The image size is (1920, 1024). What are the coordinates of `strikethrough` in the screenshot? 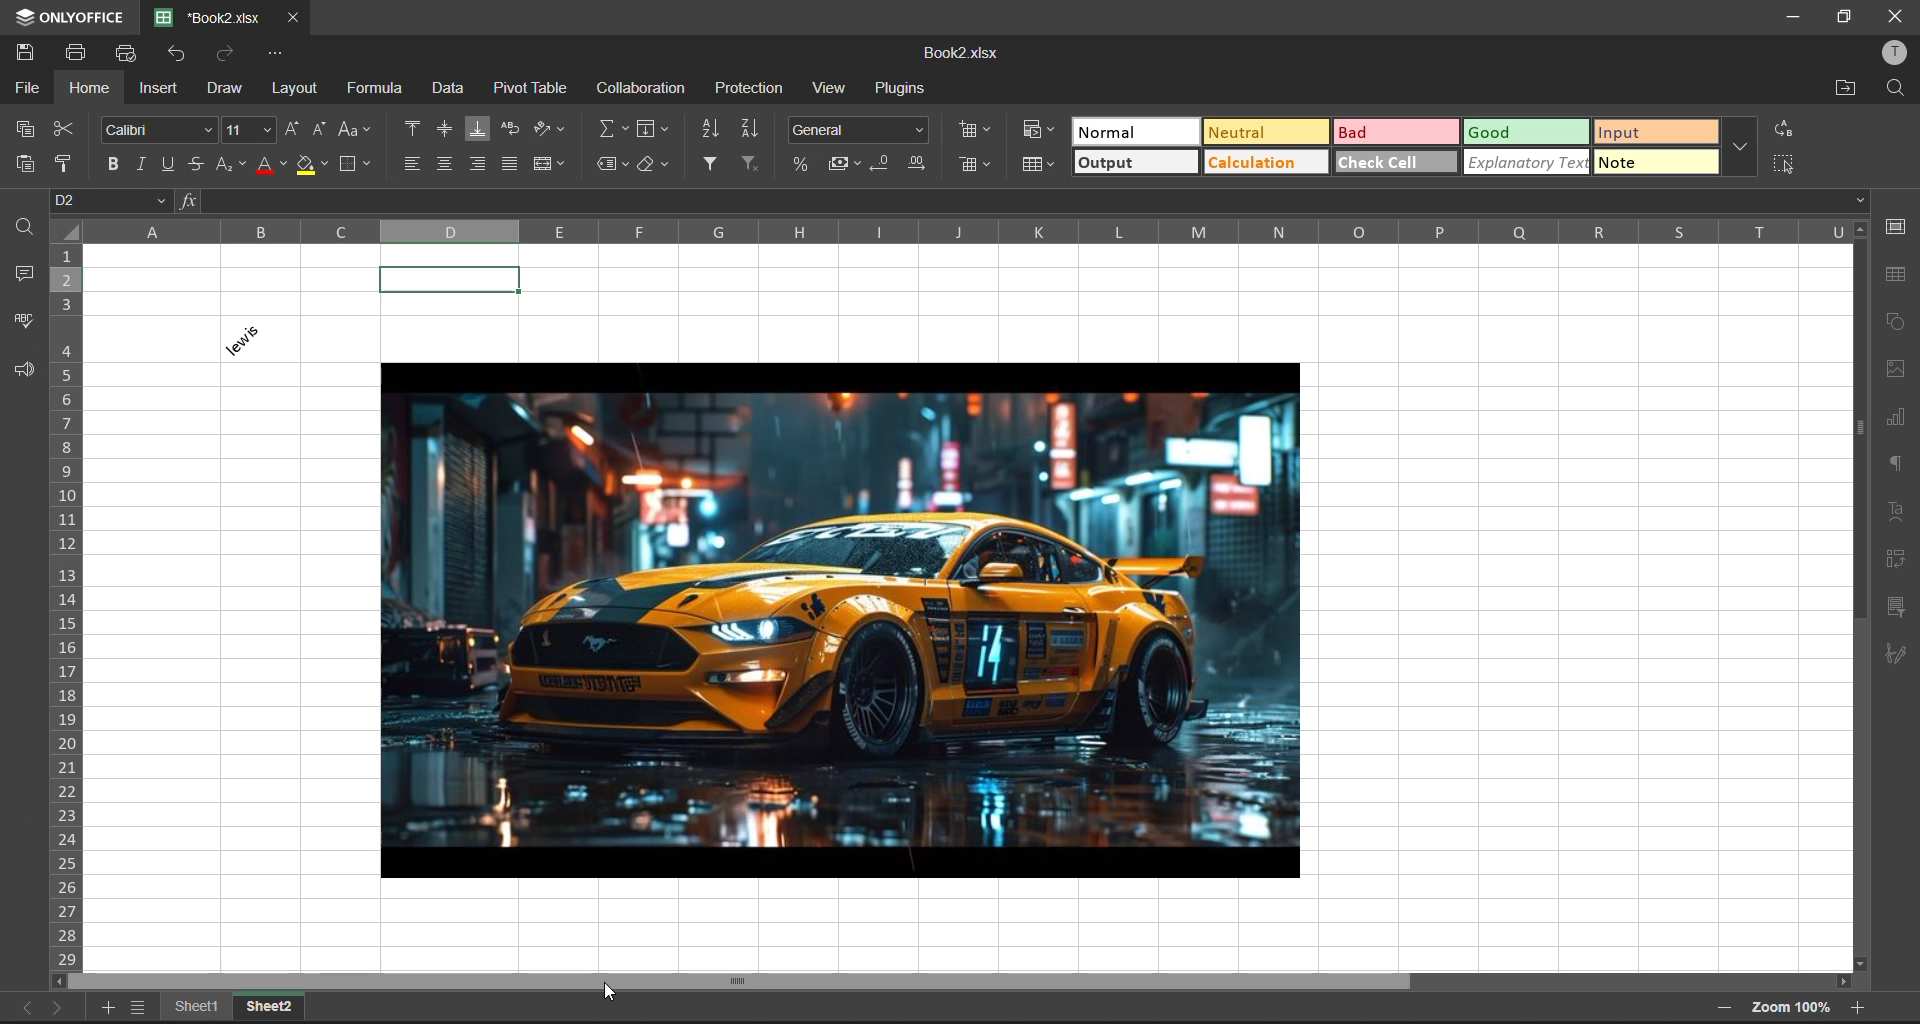 It's located at (196, 164).